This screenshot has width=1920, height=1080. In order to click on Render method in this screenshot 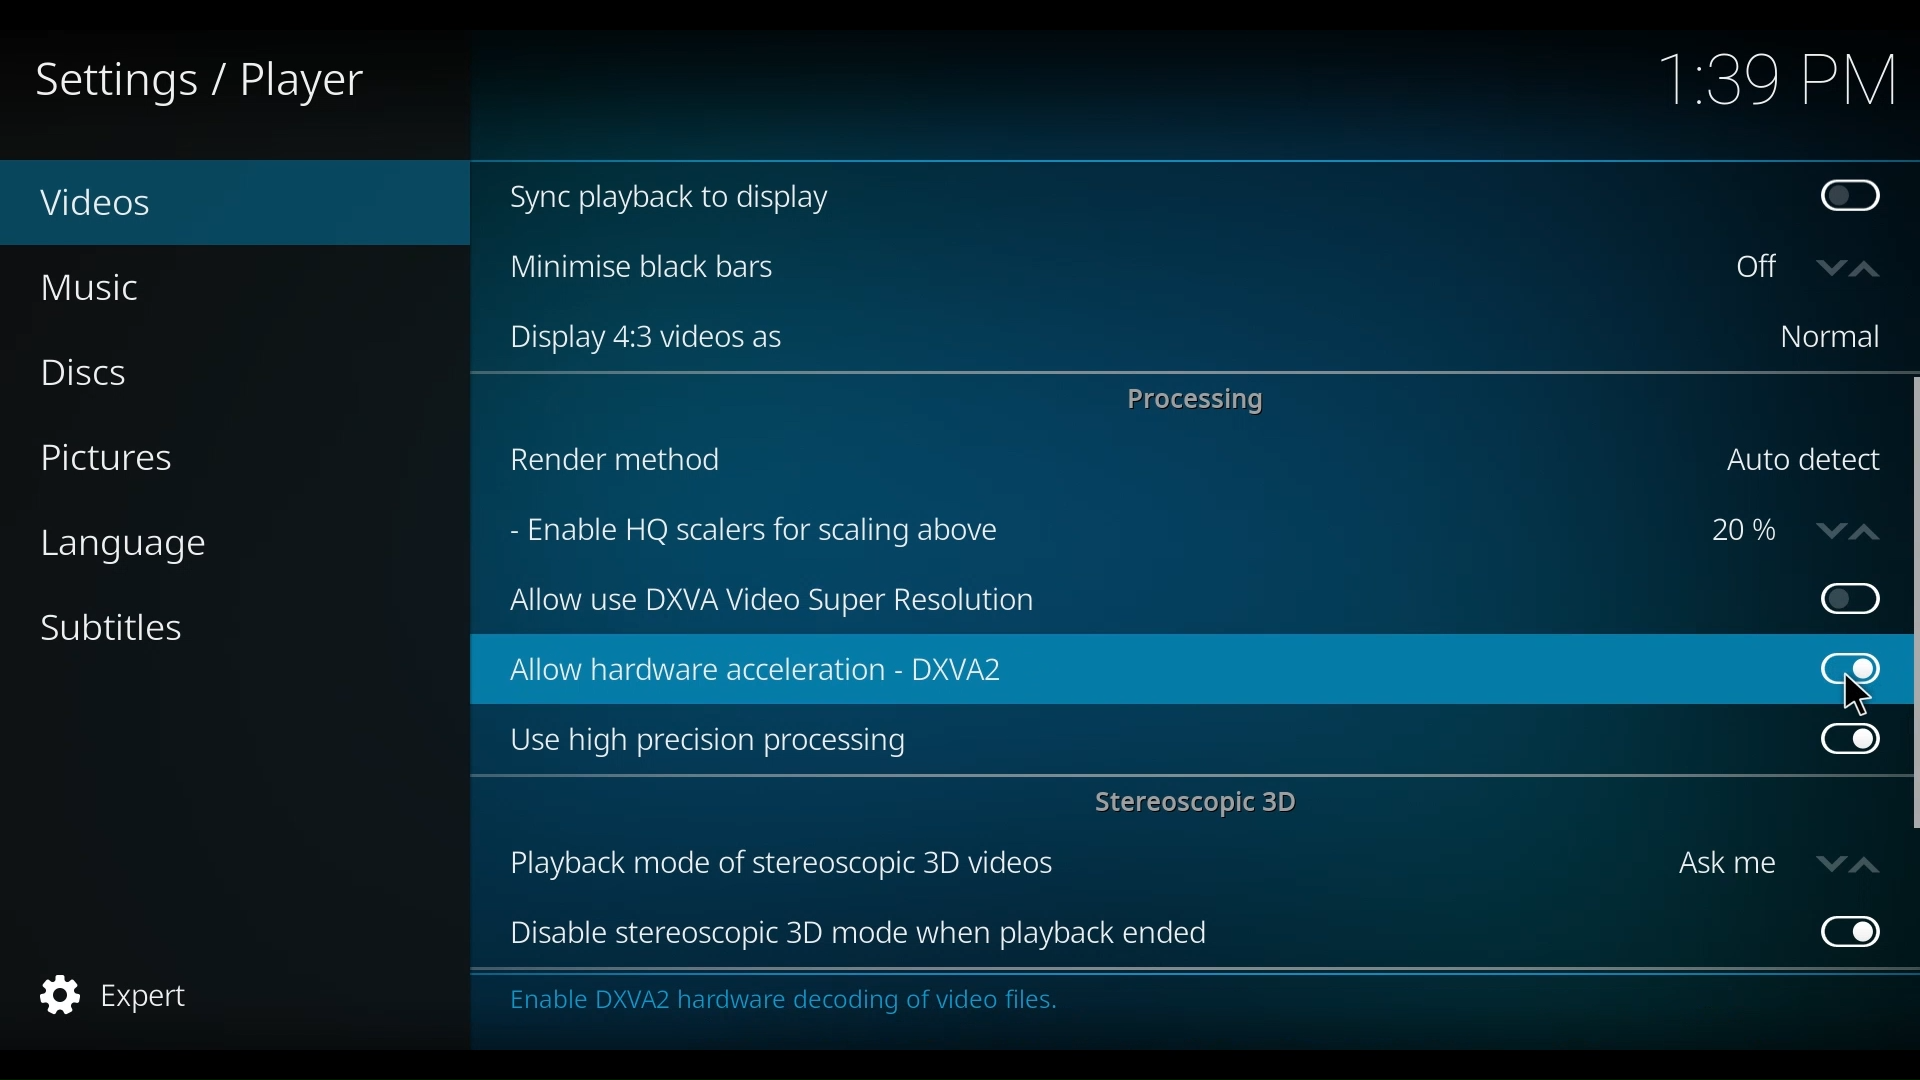, I will do `click(1094, 464)`.